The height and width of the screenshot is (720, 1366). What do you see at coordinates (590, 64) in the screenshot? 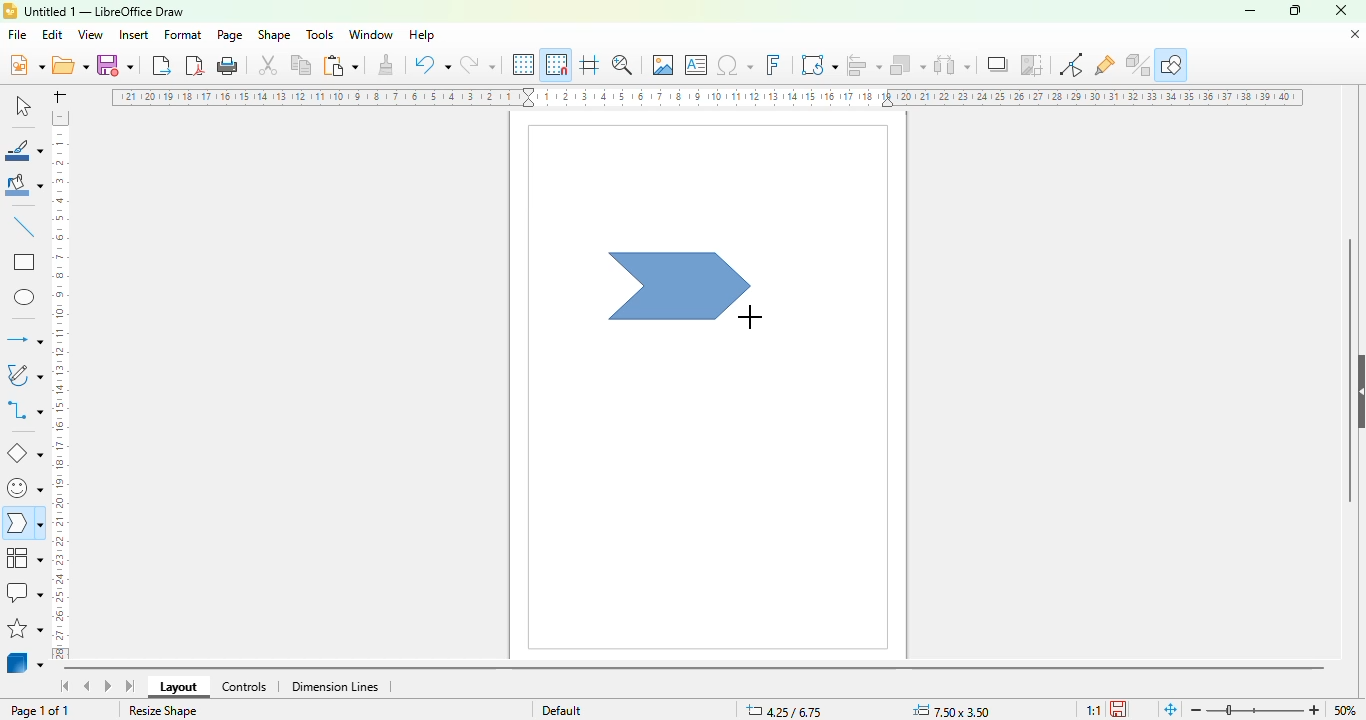
I see `helplines while moving` at bounding box center [590, 64].